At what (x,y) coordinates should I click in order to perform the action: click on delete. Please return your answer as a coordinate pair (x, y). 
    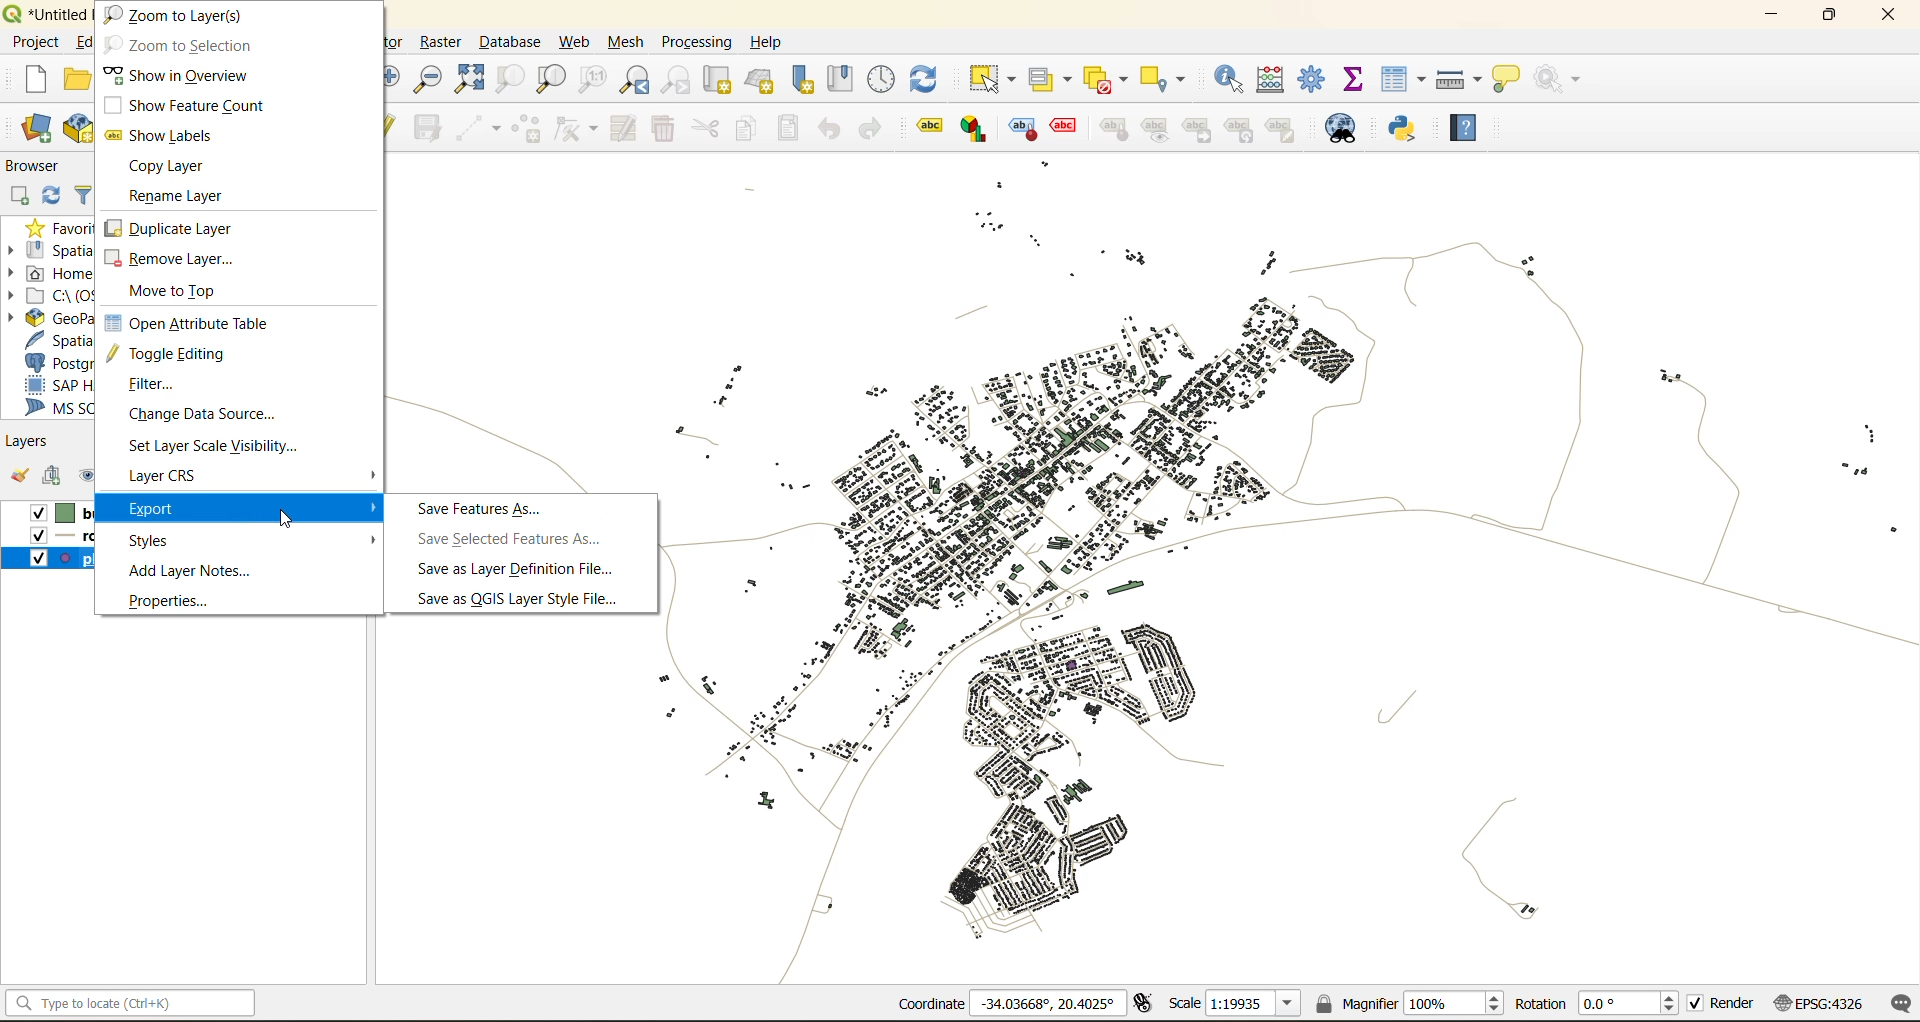
    Looking at the image, I should click on (666, 131).